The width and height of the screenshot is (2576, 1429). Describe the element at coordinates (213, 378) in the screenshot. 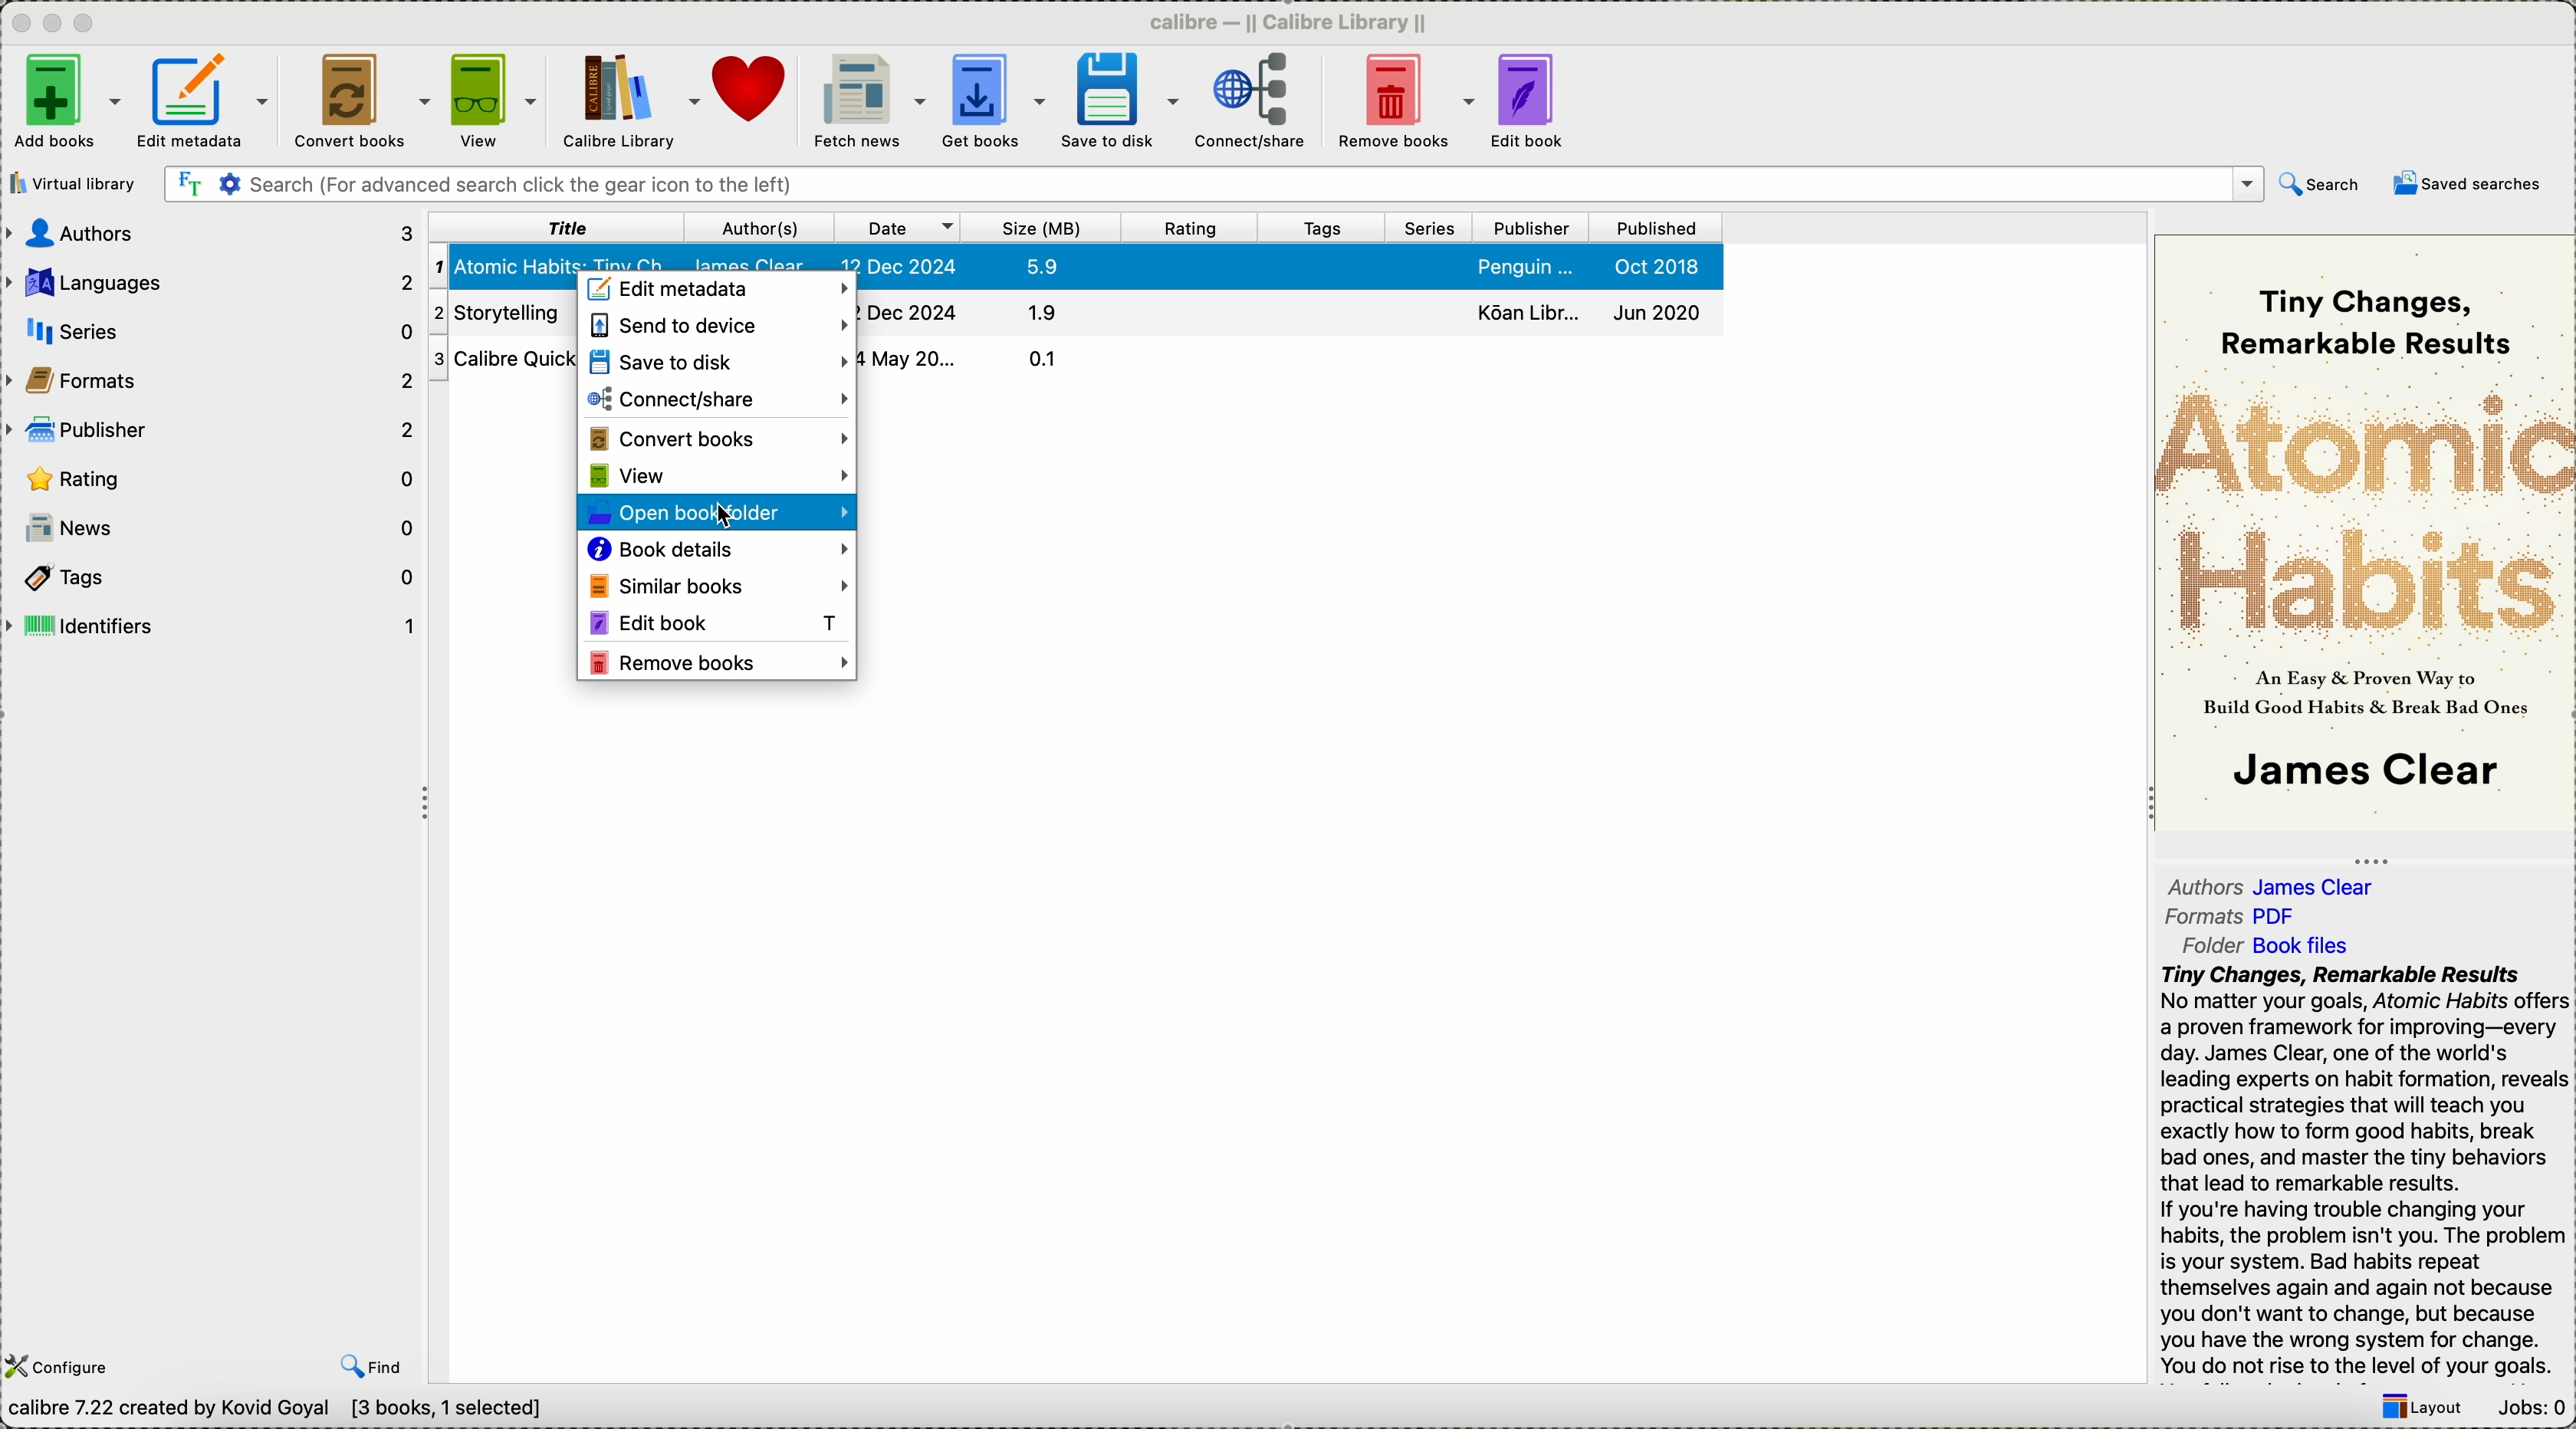

I see `formats` at that location.